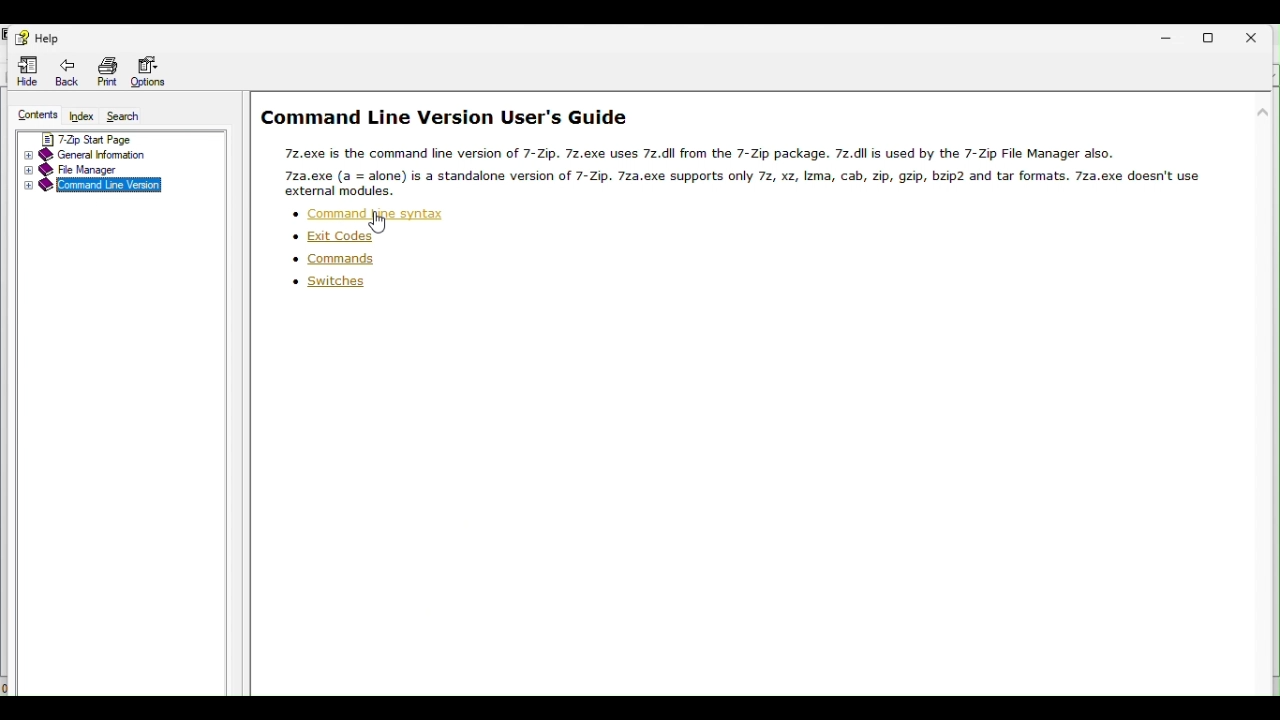  I want to click on Command line syntax, so click(369, 213).